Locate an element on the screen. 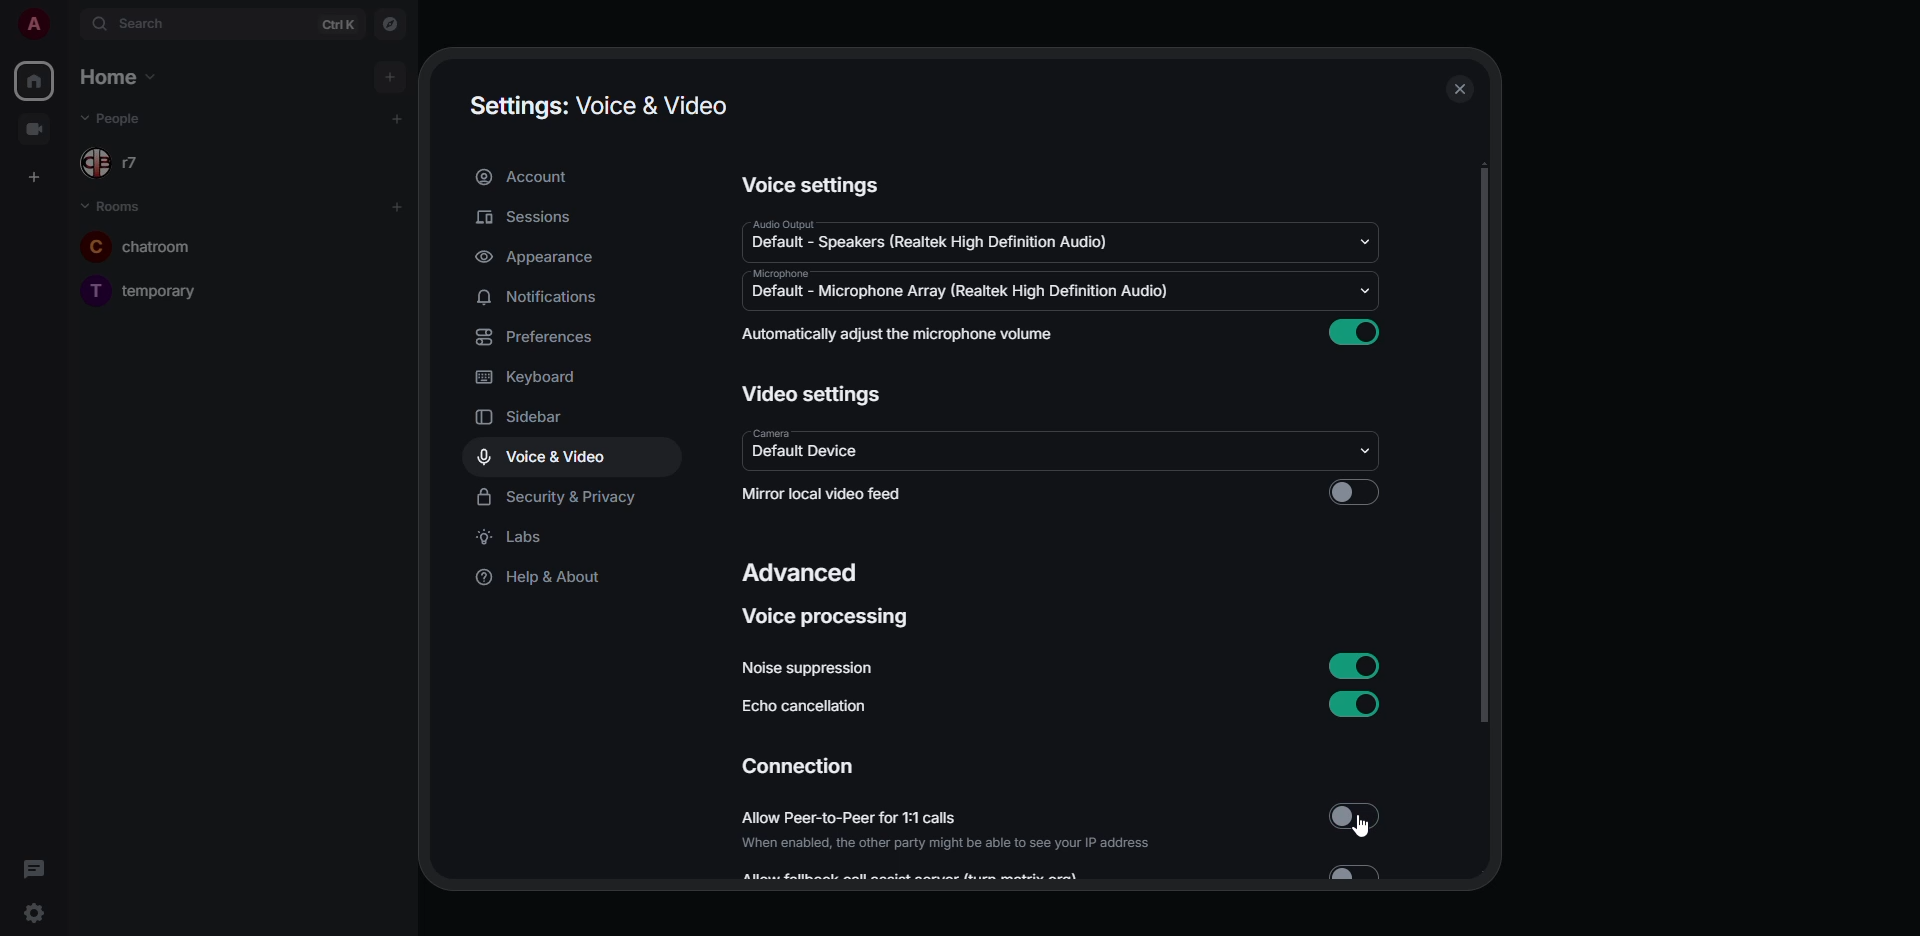  allow peer-to-peer for 1:1 calls is located at coordinates (950, 831).